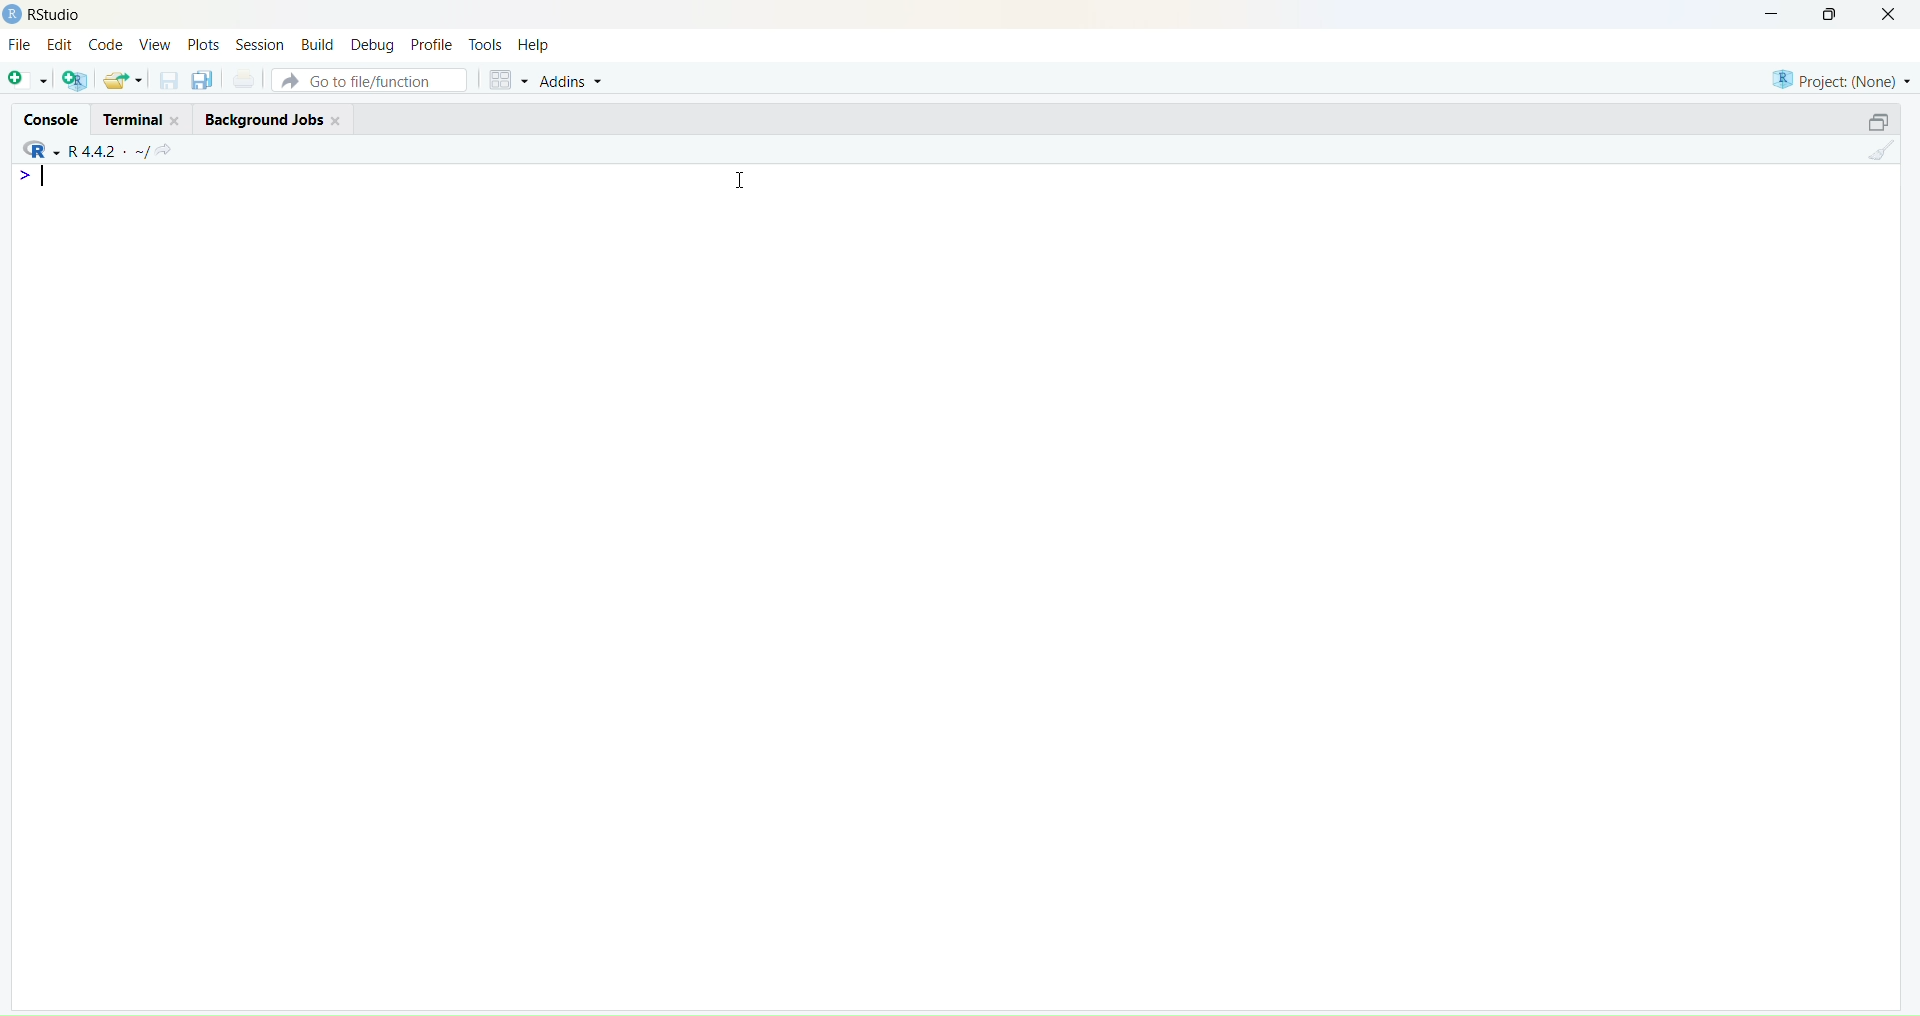  What do you see at coordinates (435, 46) in the screenshot?
I see `Profile` at bounding box center [435, 46].